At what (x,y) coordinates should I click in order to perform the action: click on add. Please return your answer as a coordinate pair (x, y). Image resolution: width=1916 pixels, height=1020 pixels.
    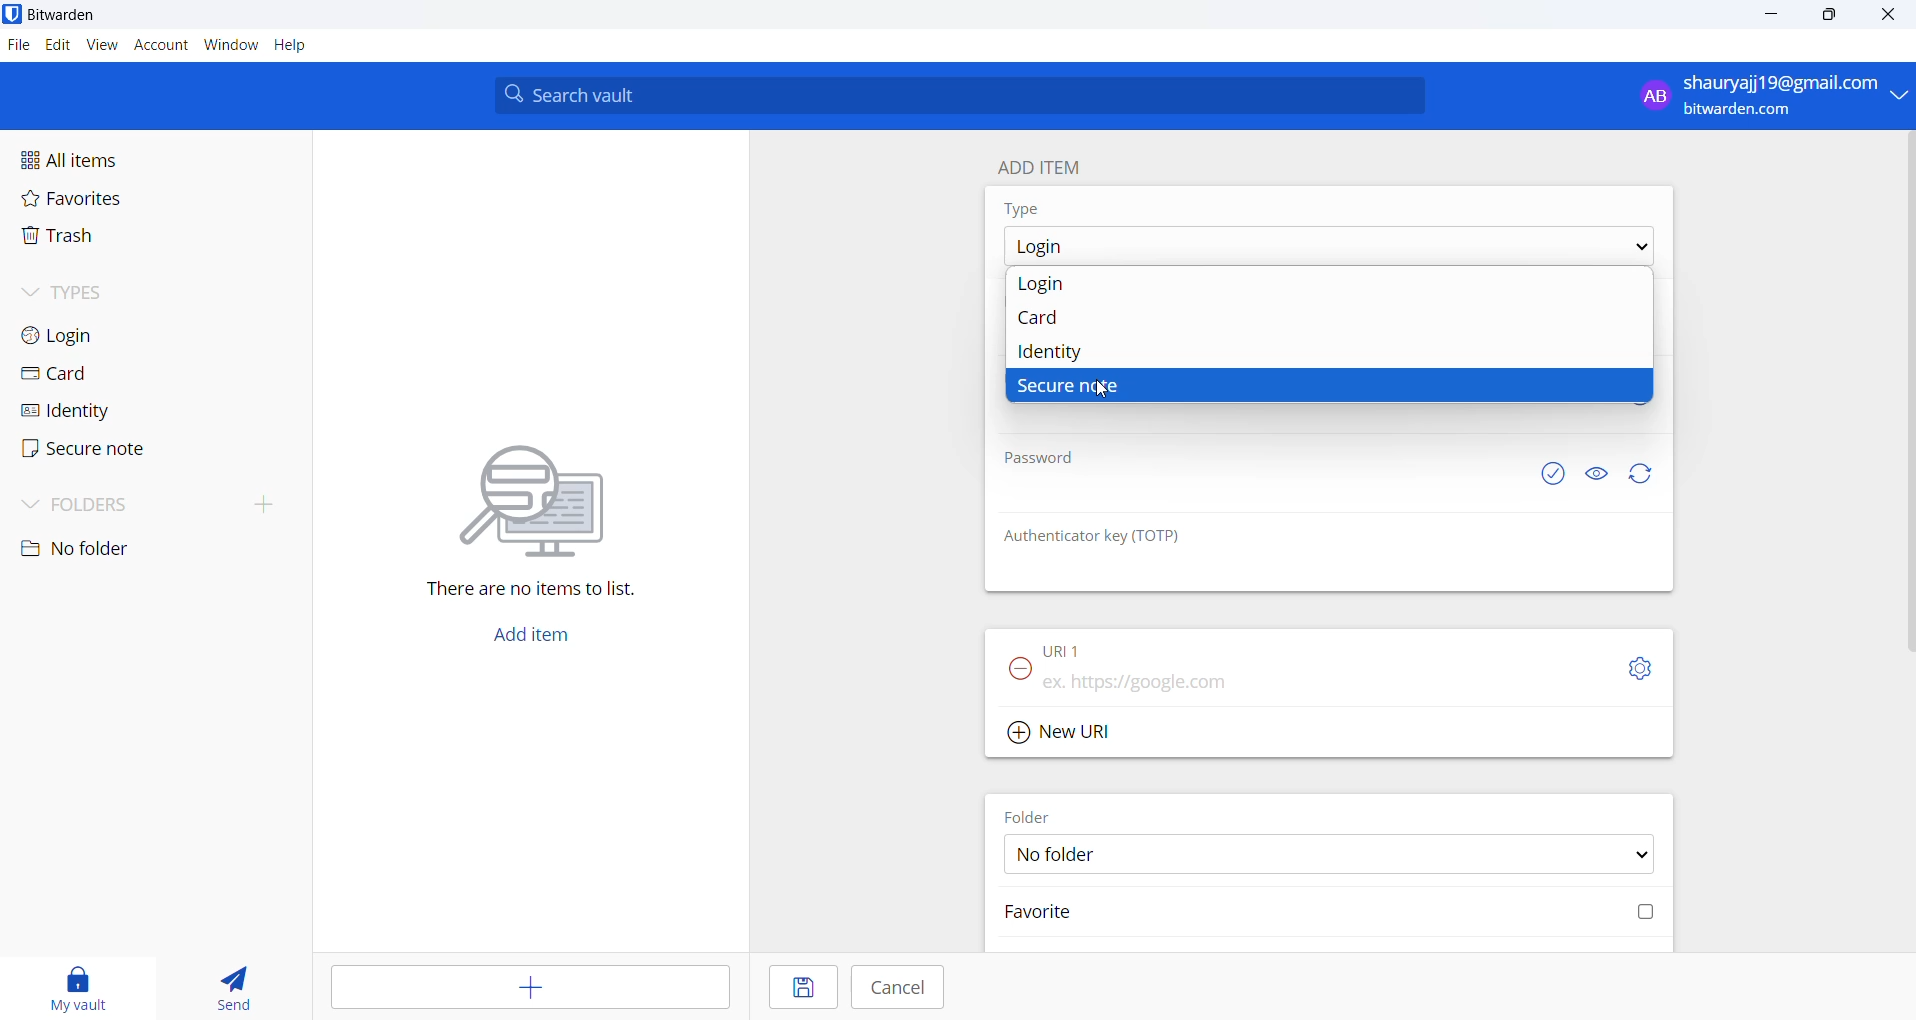
    Looking at the image, I should click on (522, 987).